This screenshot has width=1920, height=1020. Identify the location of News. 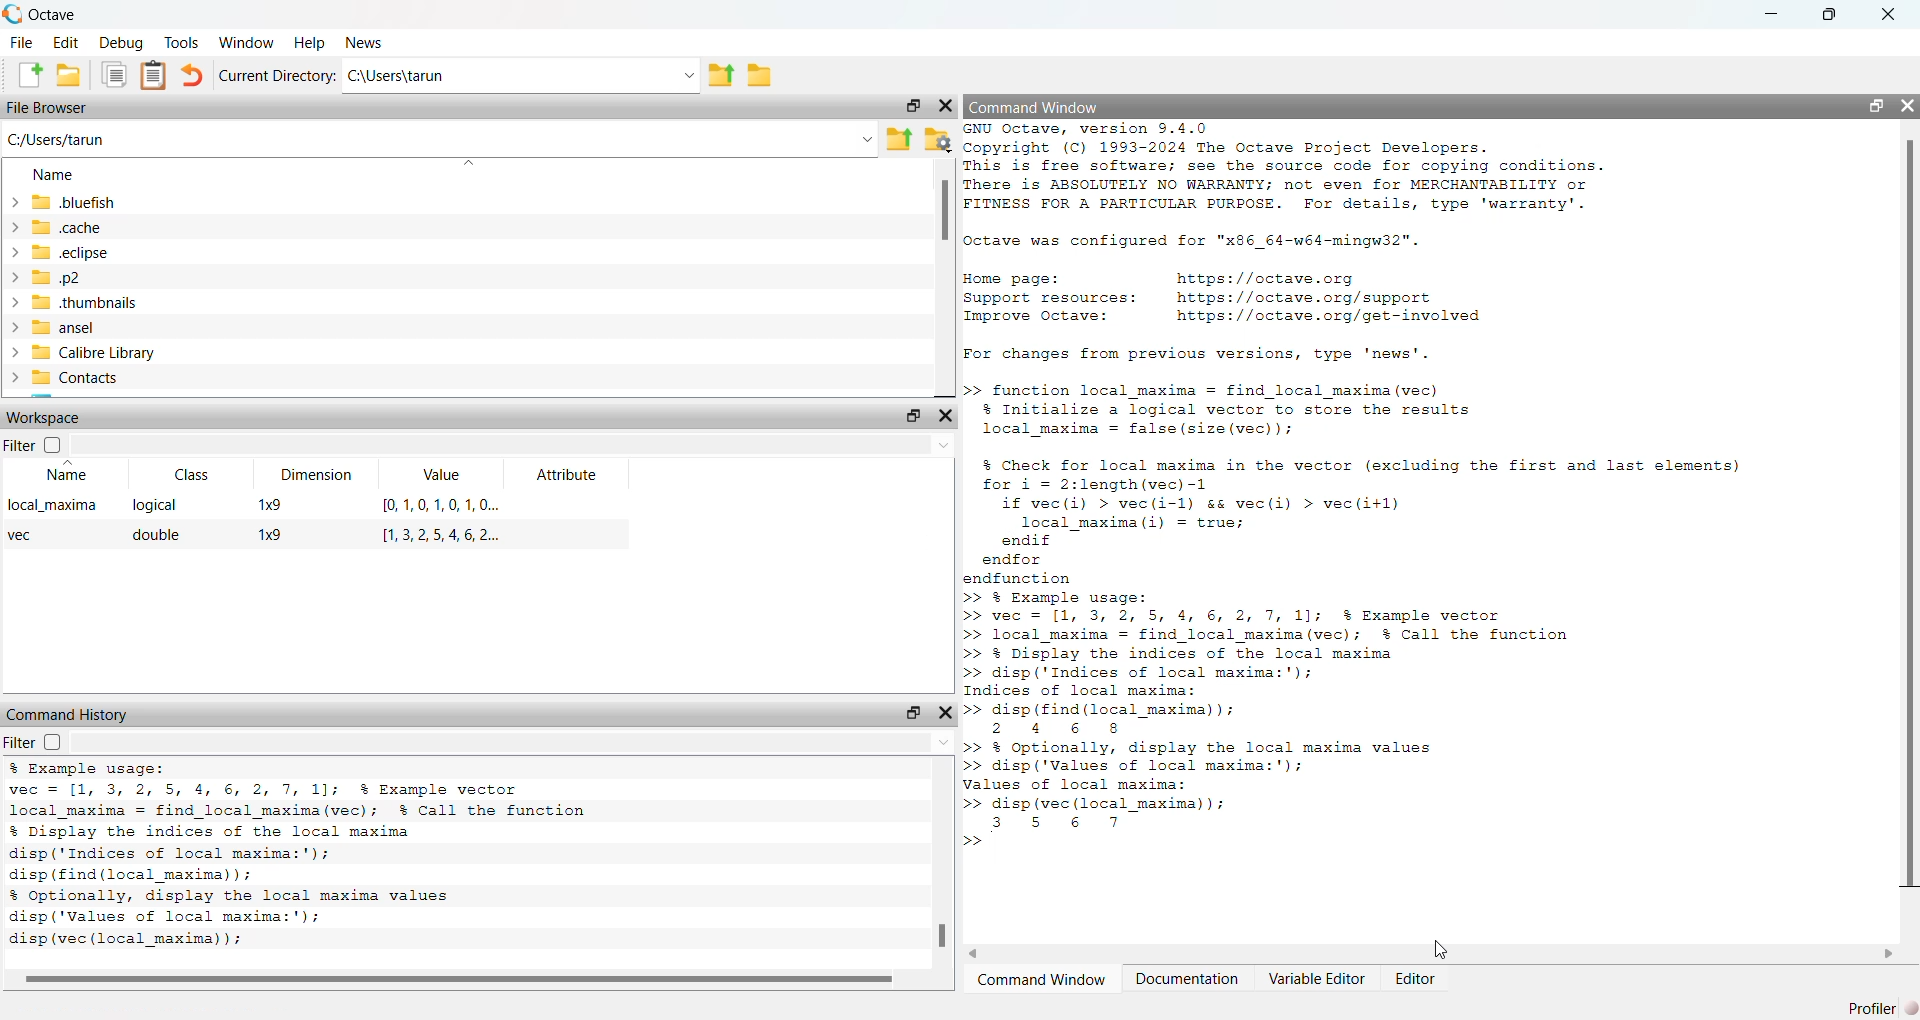
(361, 41).